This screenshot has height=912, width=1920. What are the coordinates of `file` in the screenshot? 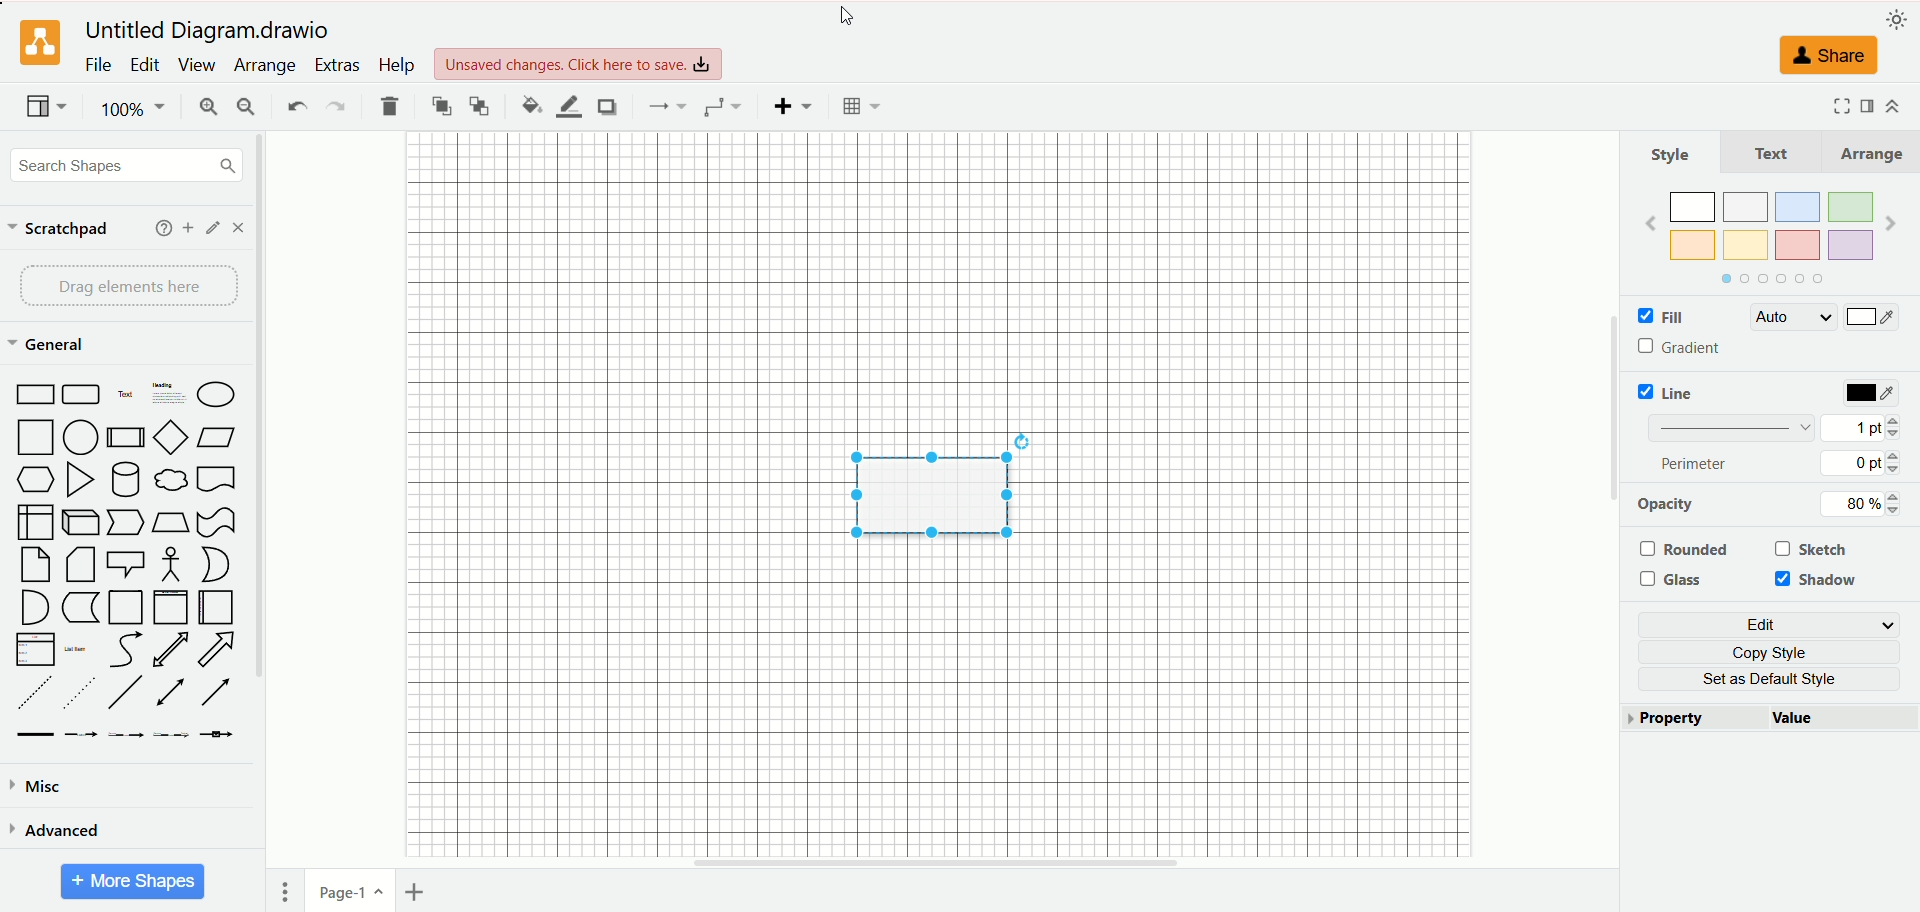 It's located at (99, 64).